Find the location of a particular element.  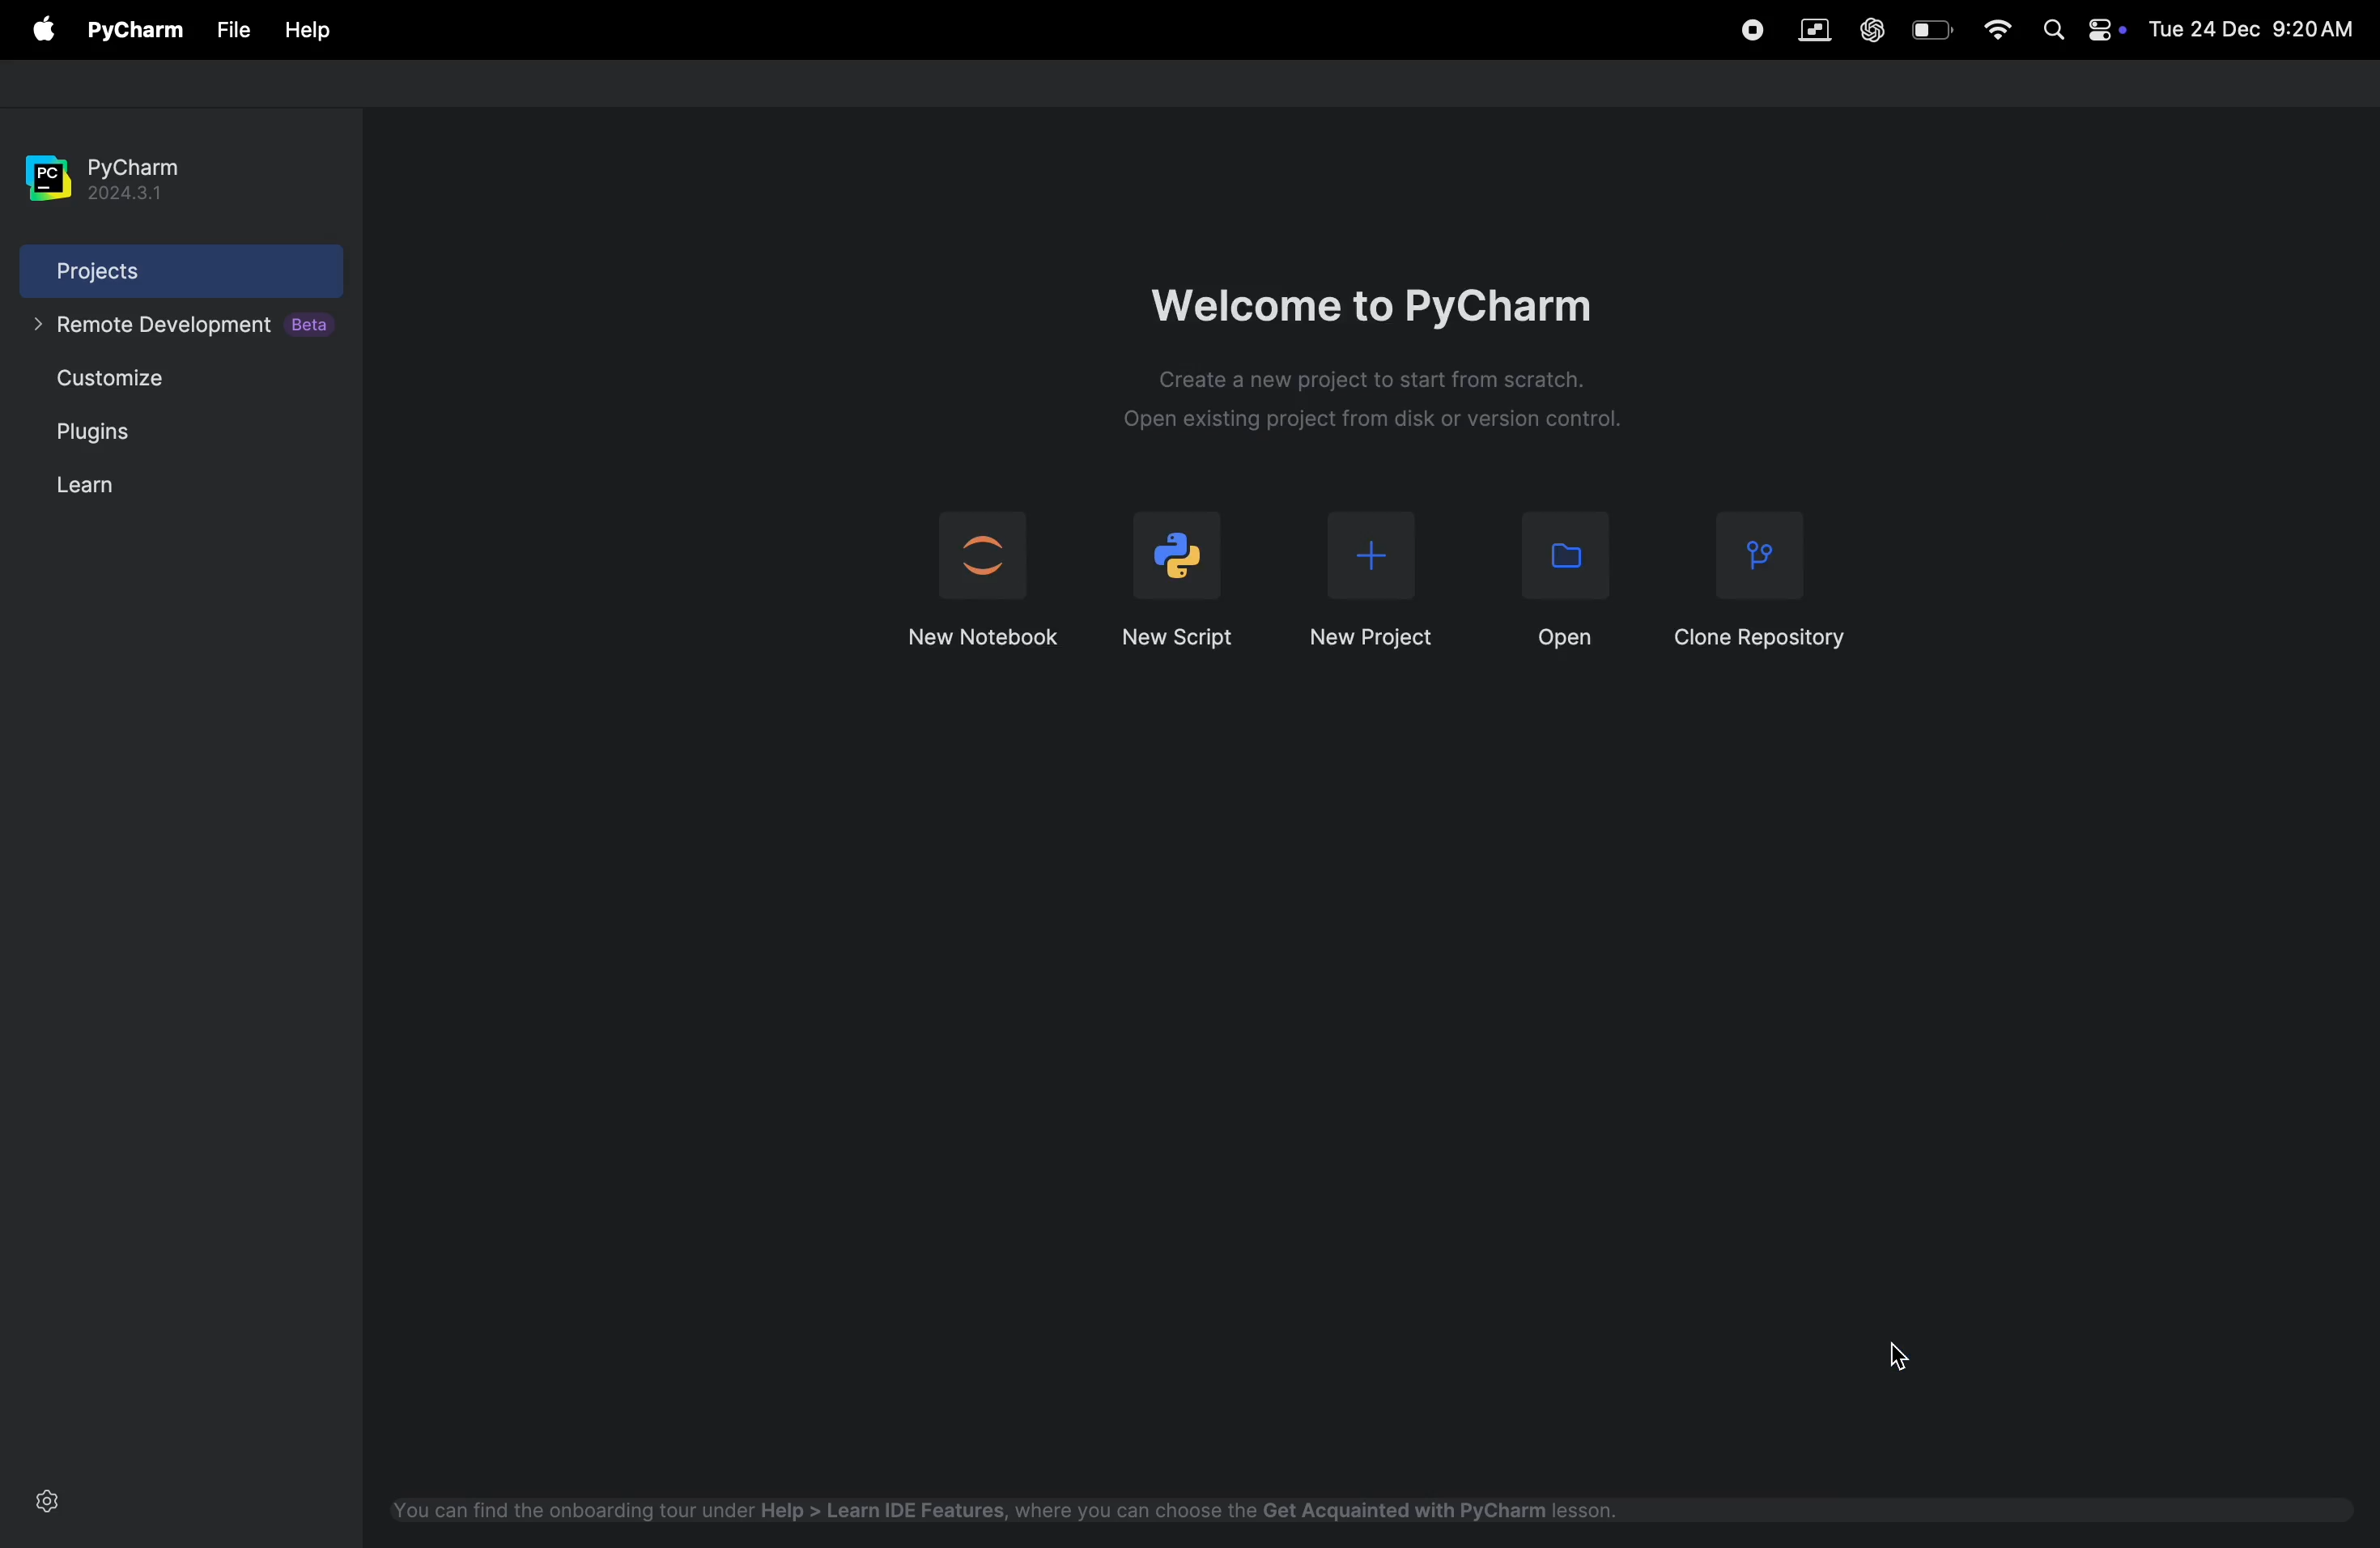

settings is located at coordinates (48, 1502).